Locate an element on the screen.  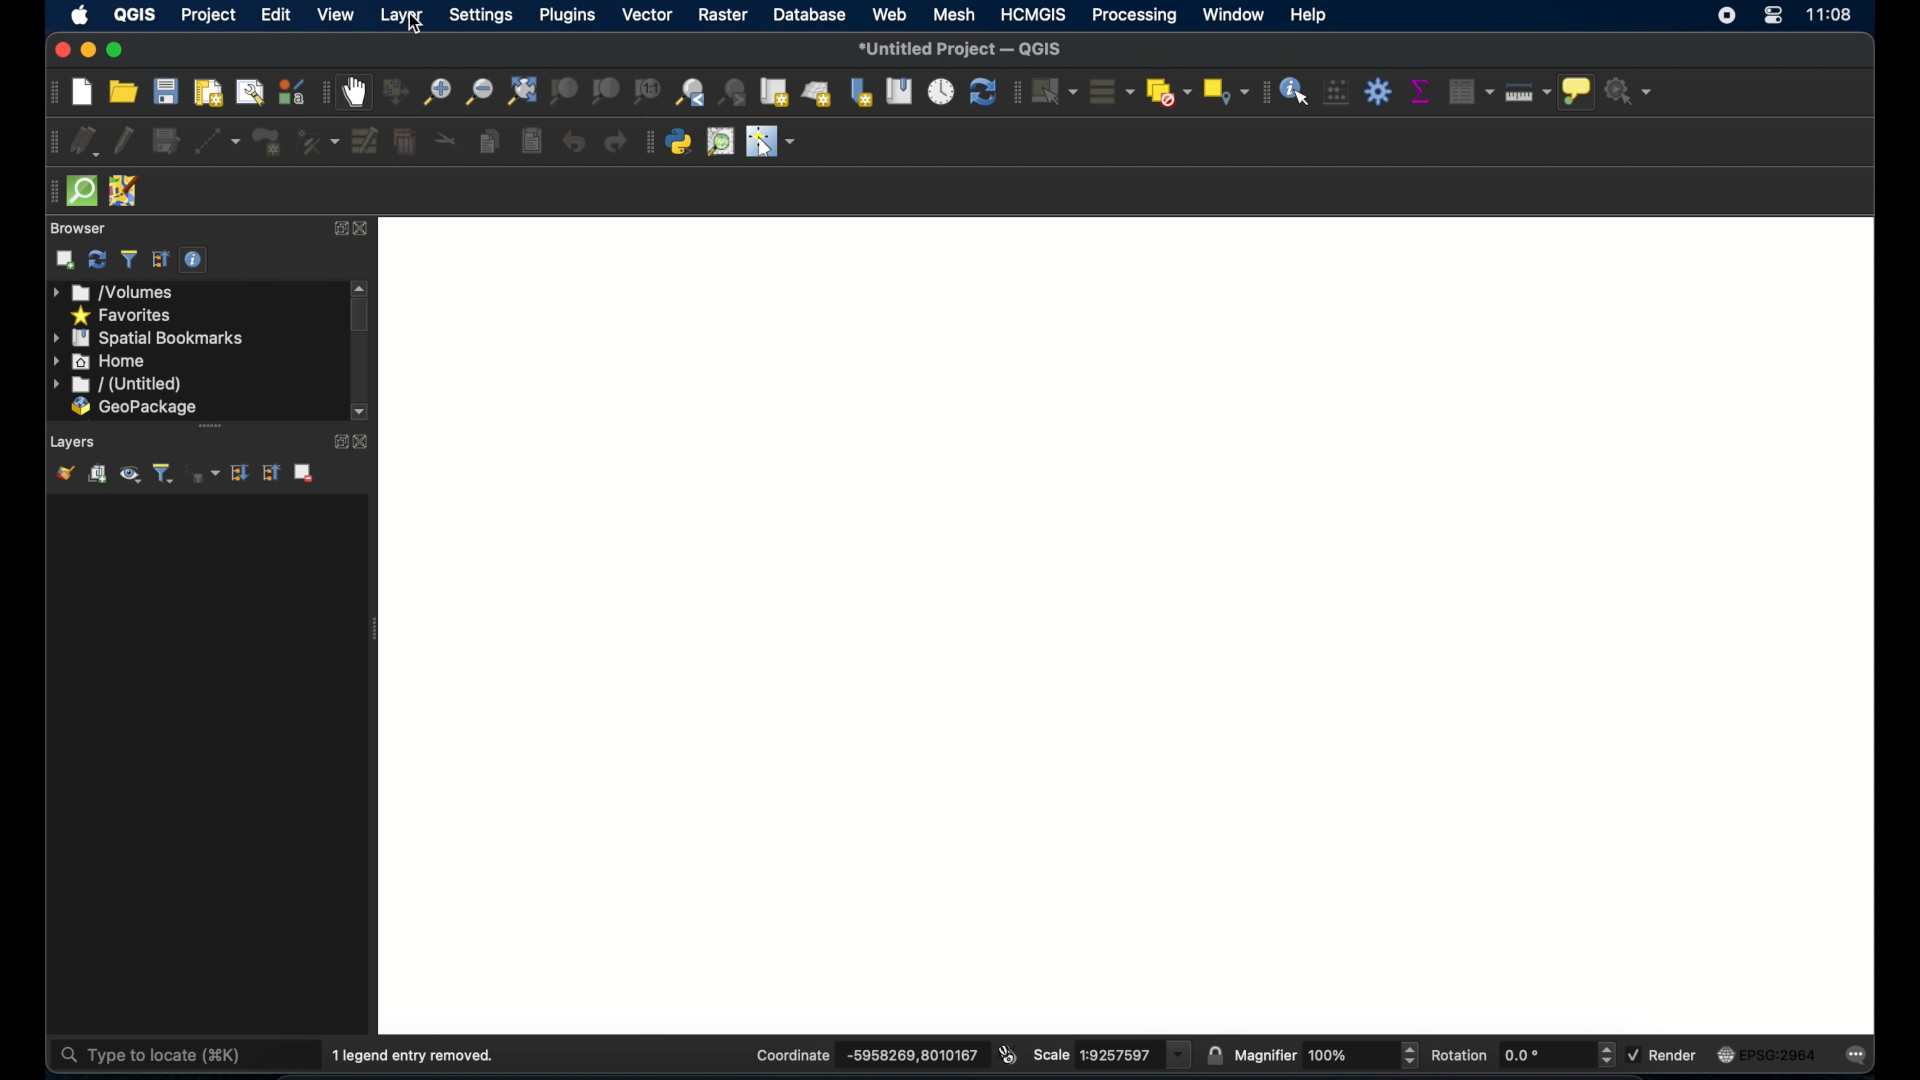
show map tips is located at coordinates (1579, 94).